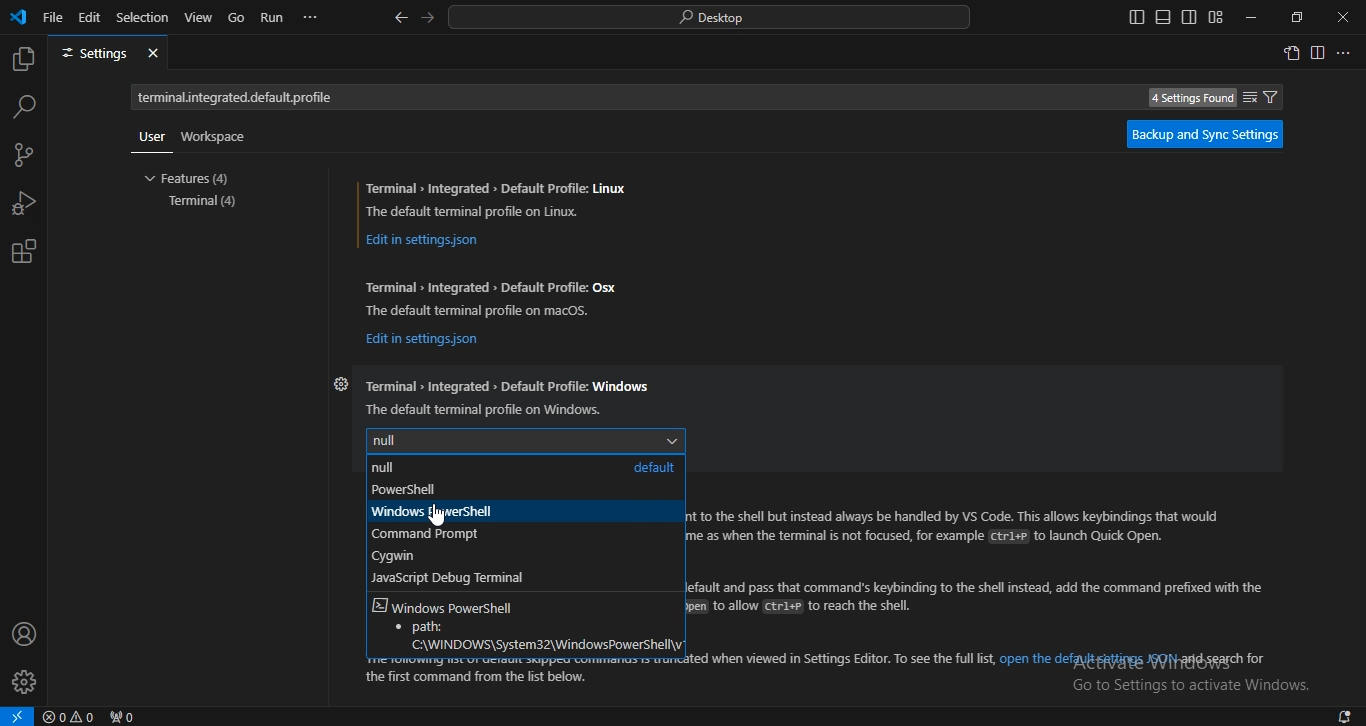  Describe the element at coordinates (89, 19) in the screenshot. I see `edit` at that location.